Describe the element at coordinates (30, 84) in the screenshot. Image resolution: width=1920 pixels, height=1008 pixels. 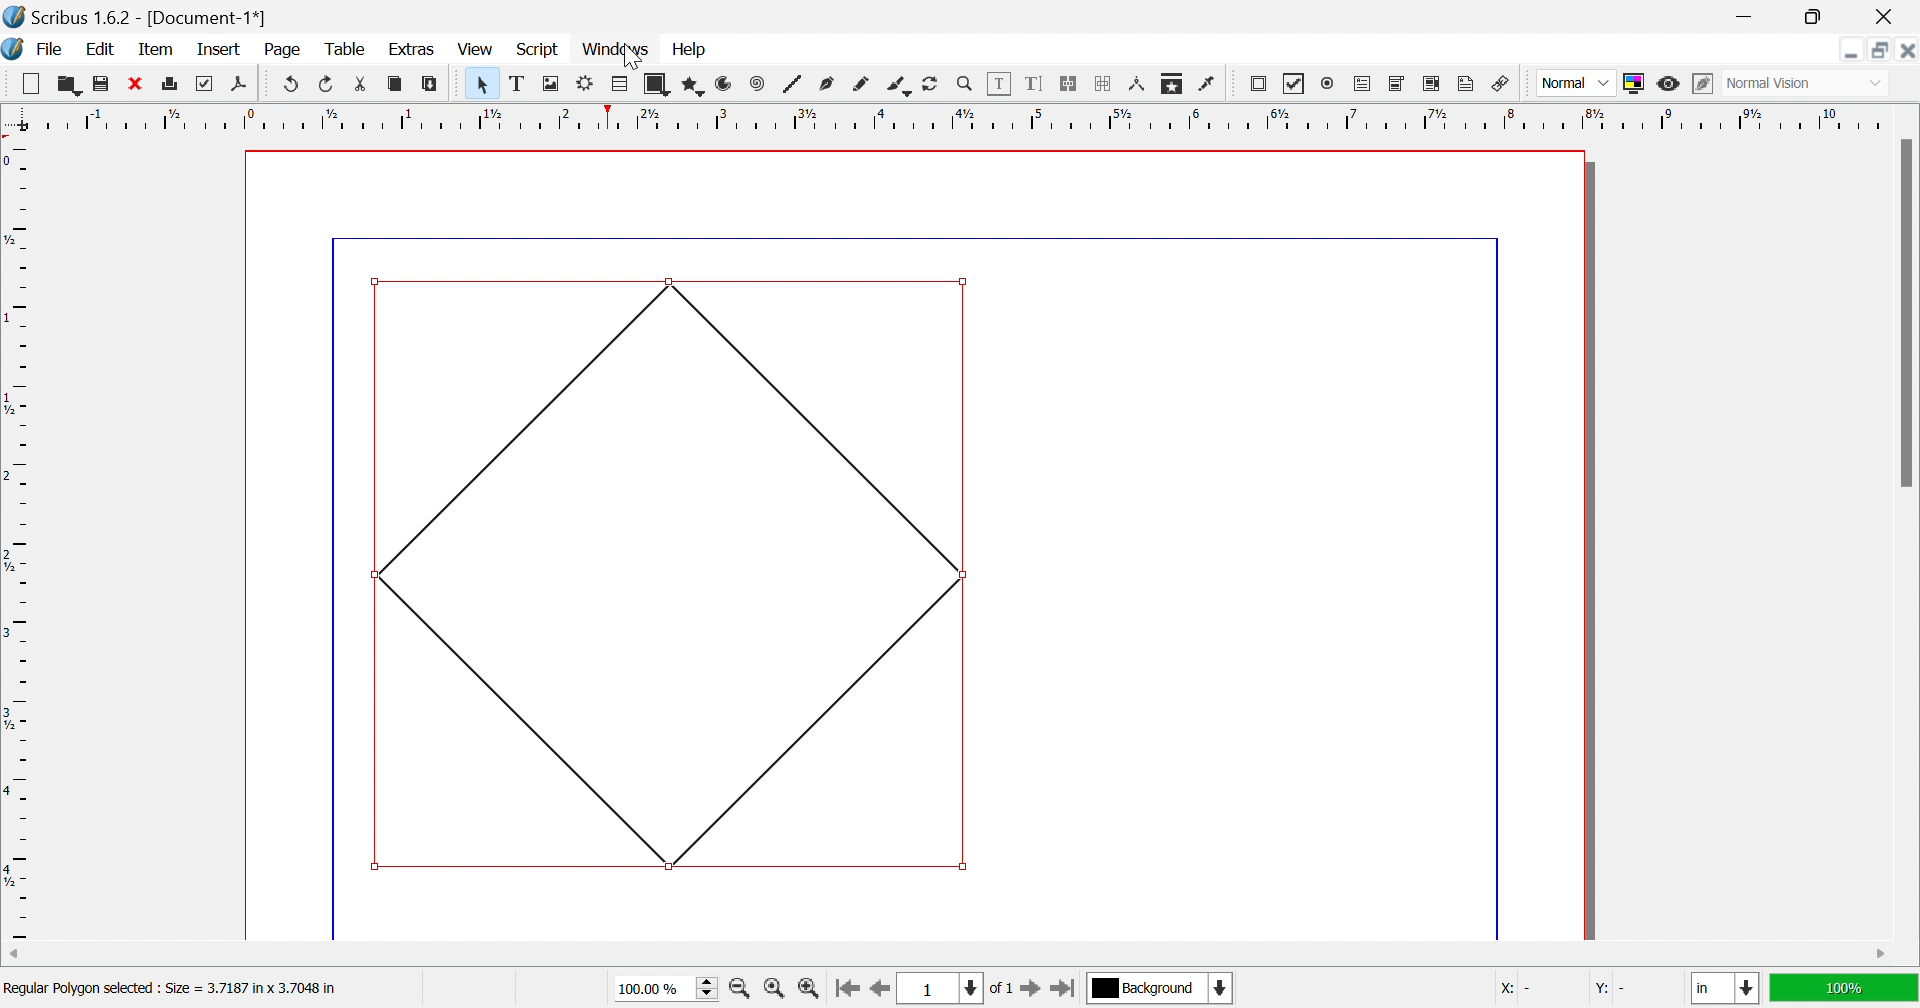
I see `New` at that location.